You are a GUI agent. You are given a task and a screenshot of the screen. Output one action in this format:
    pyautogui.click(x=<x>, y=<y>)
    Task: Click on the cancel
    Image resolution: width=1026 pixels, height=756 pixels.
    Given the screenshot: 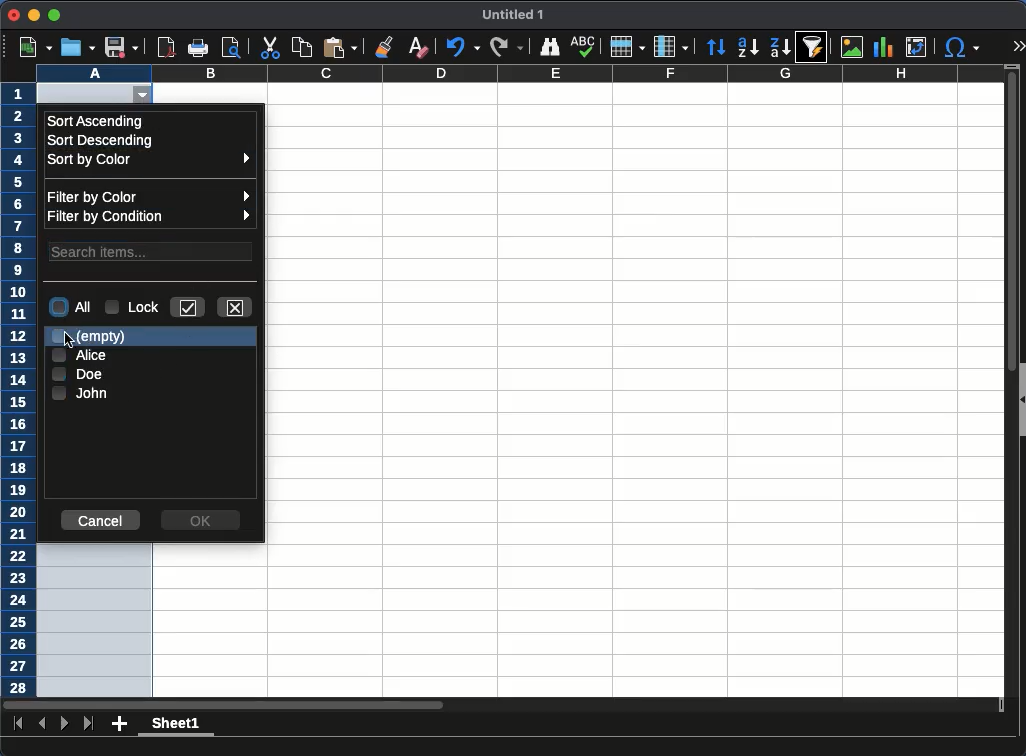 What is the action you would take?
    pyautogui.click(x=102, y=521)
    